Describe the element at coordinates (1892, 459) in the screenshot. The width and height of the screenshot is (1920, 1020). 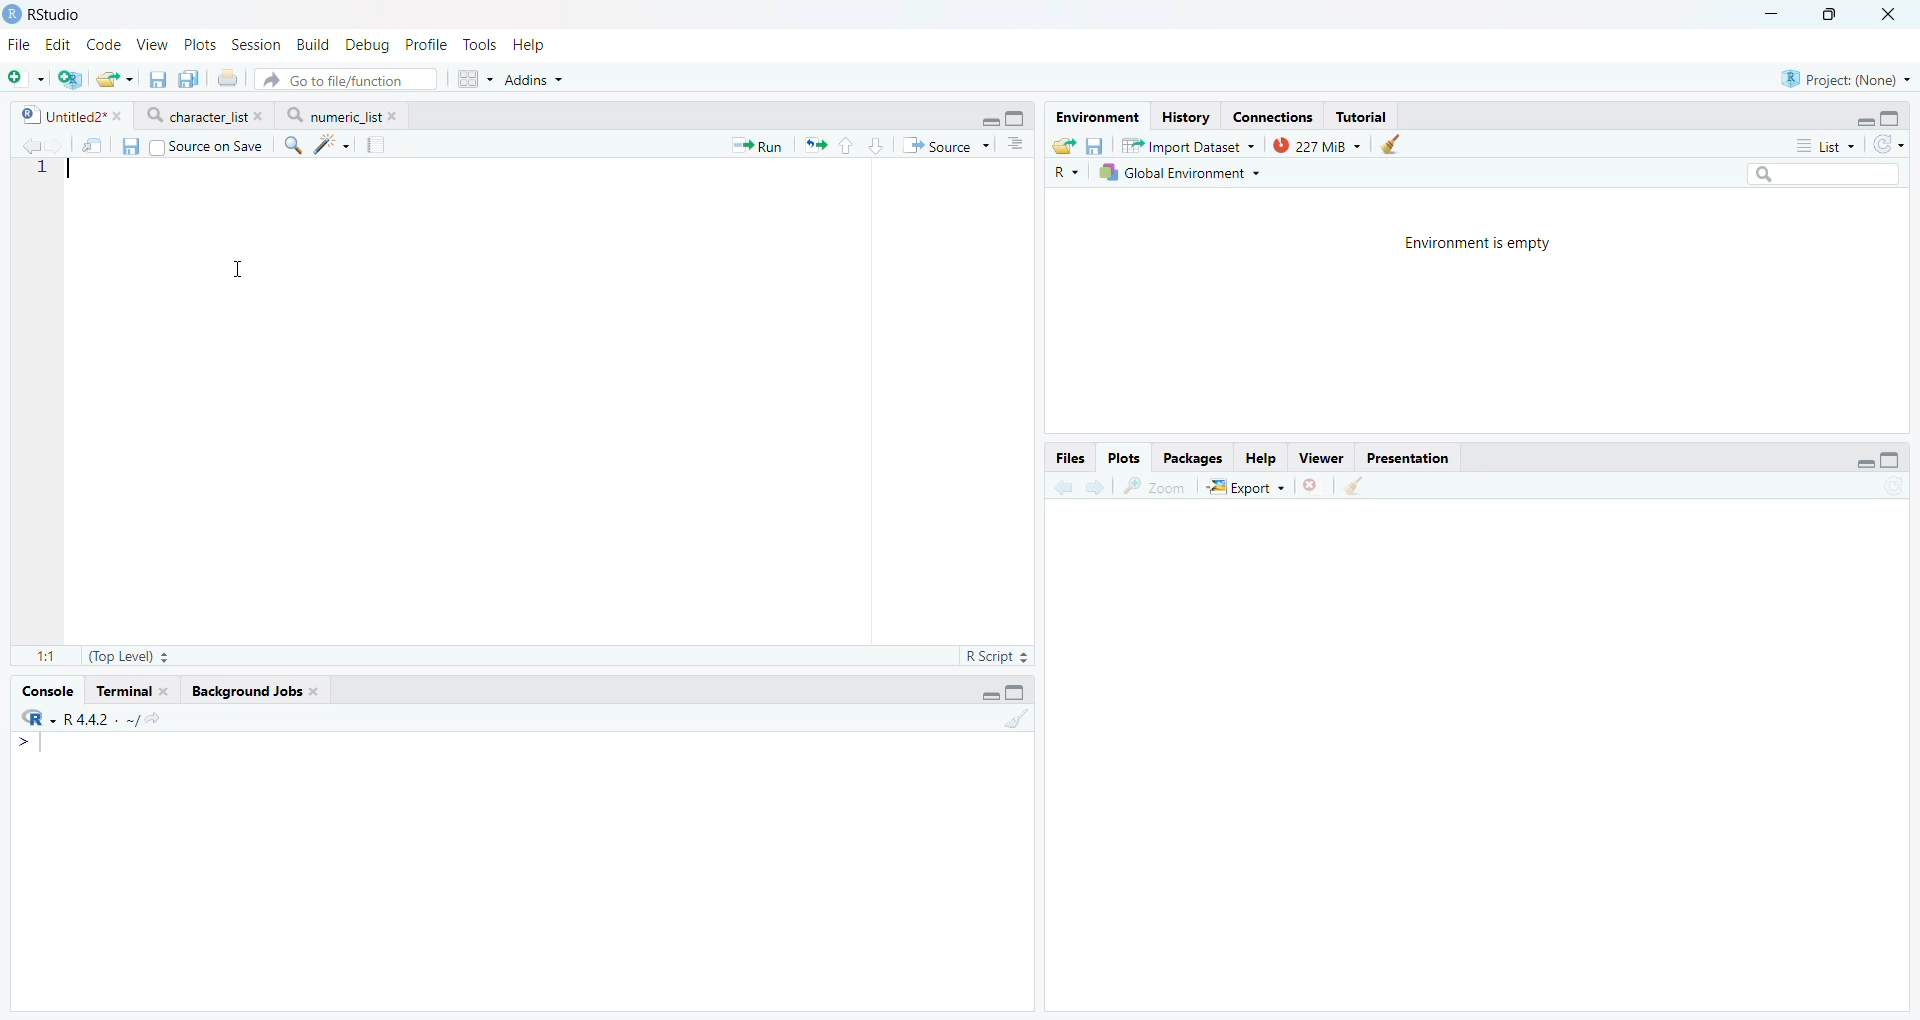
I see `Full height` at that location.